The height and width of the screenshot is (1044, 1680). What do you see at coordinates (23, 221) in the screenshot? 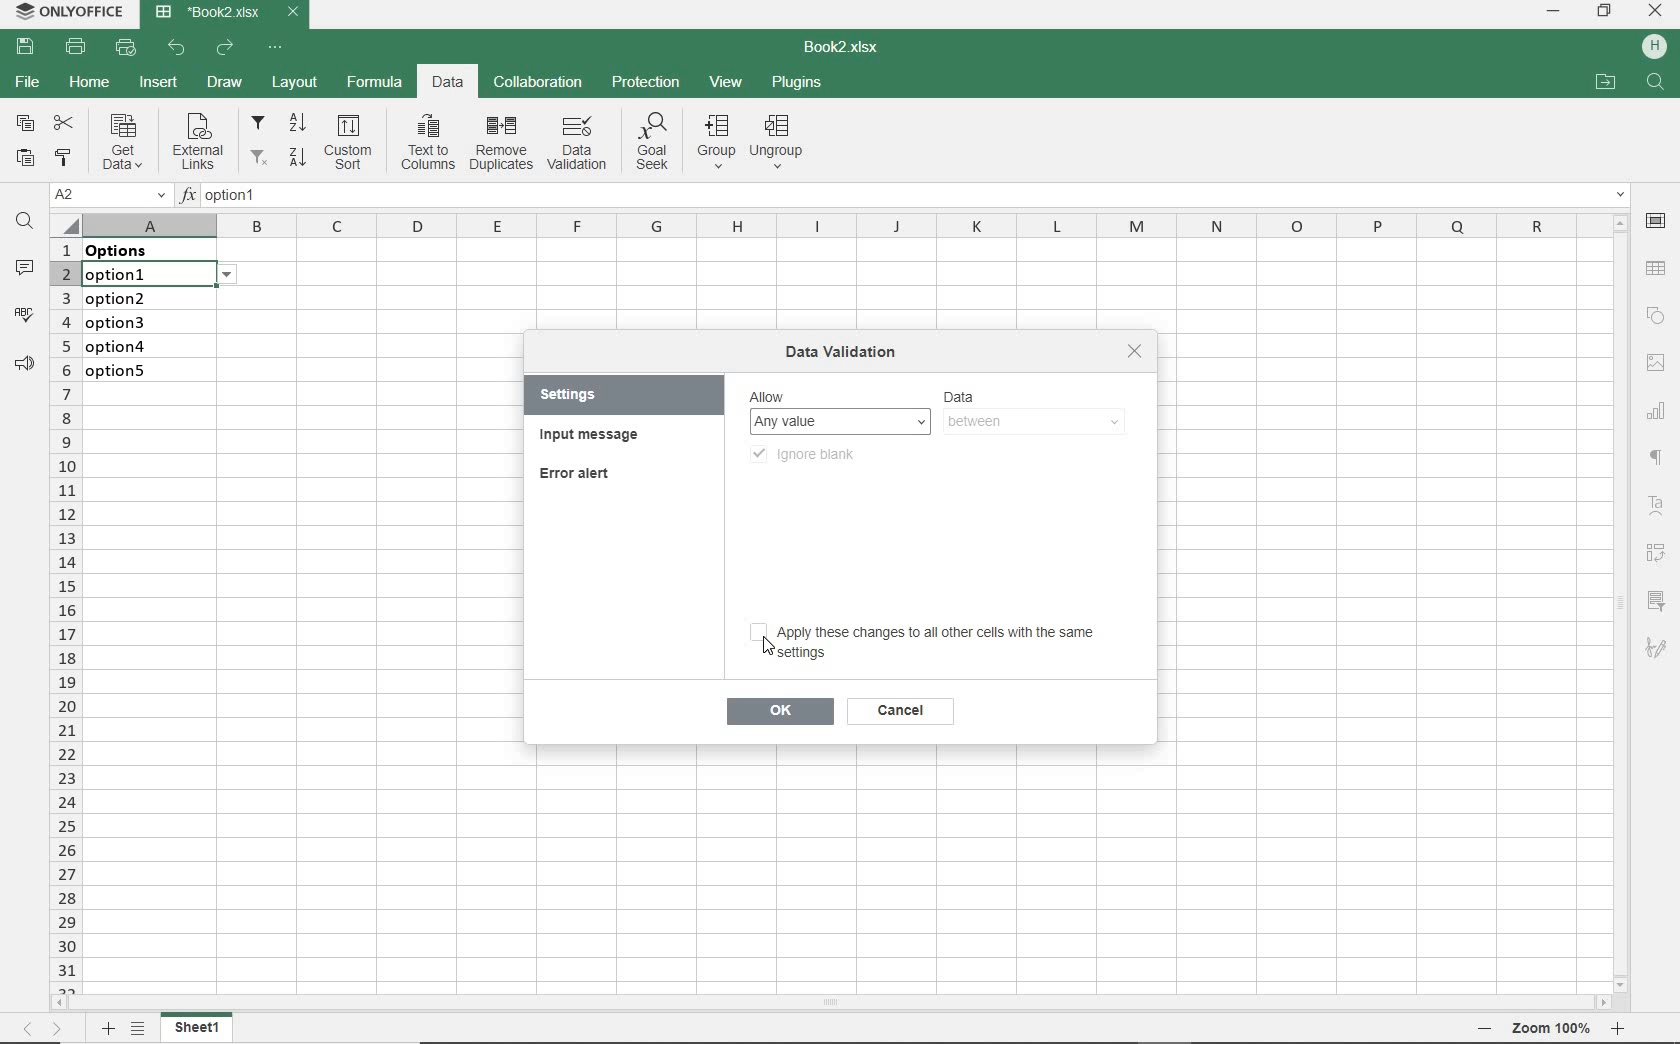
I see `FIND` at bounding box center [23, 221].